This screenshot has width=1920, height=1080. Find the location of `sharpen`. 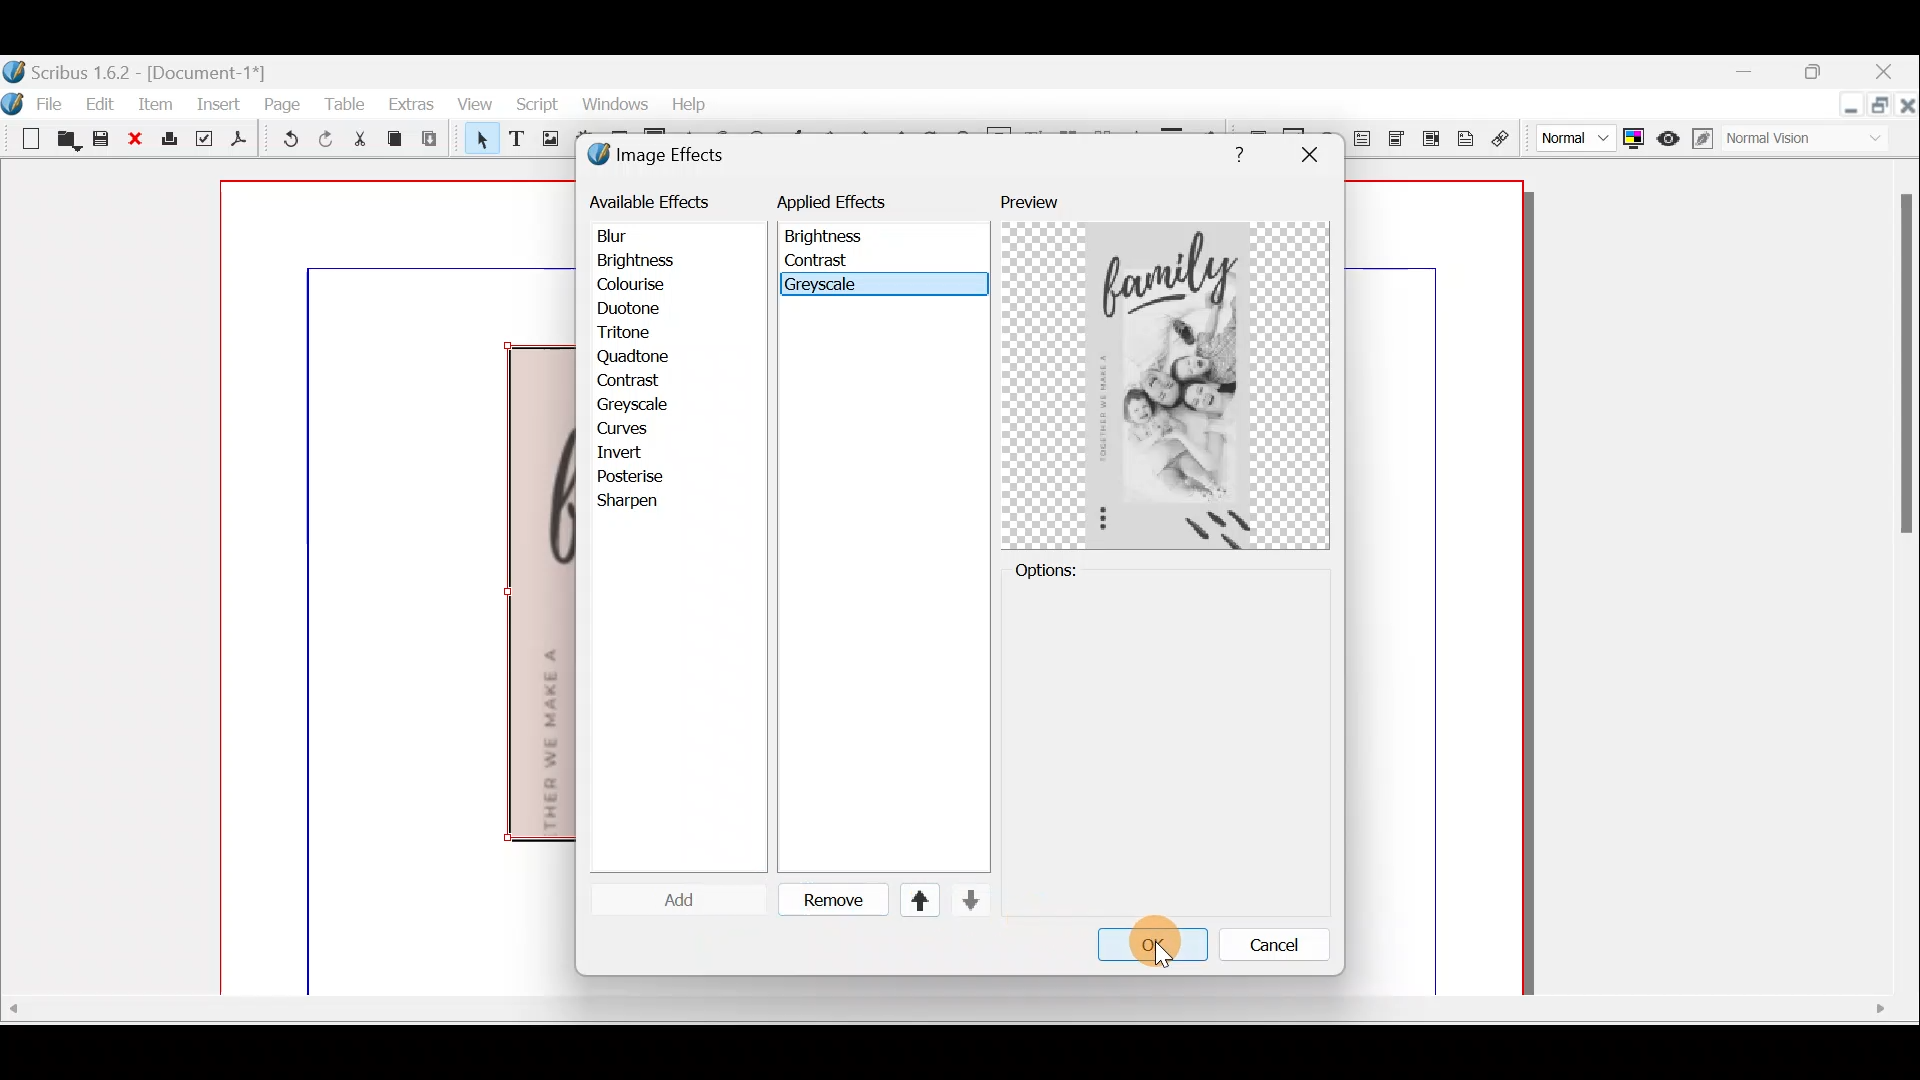

sharpen is located at coordinates (632, 502).